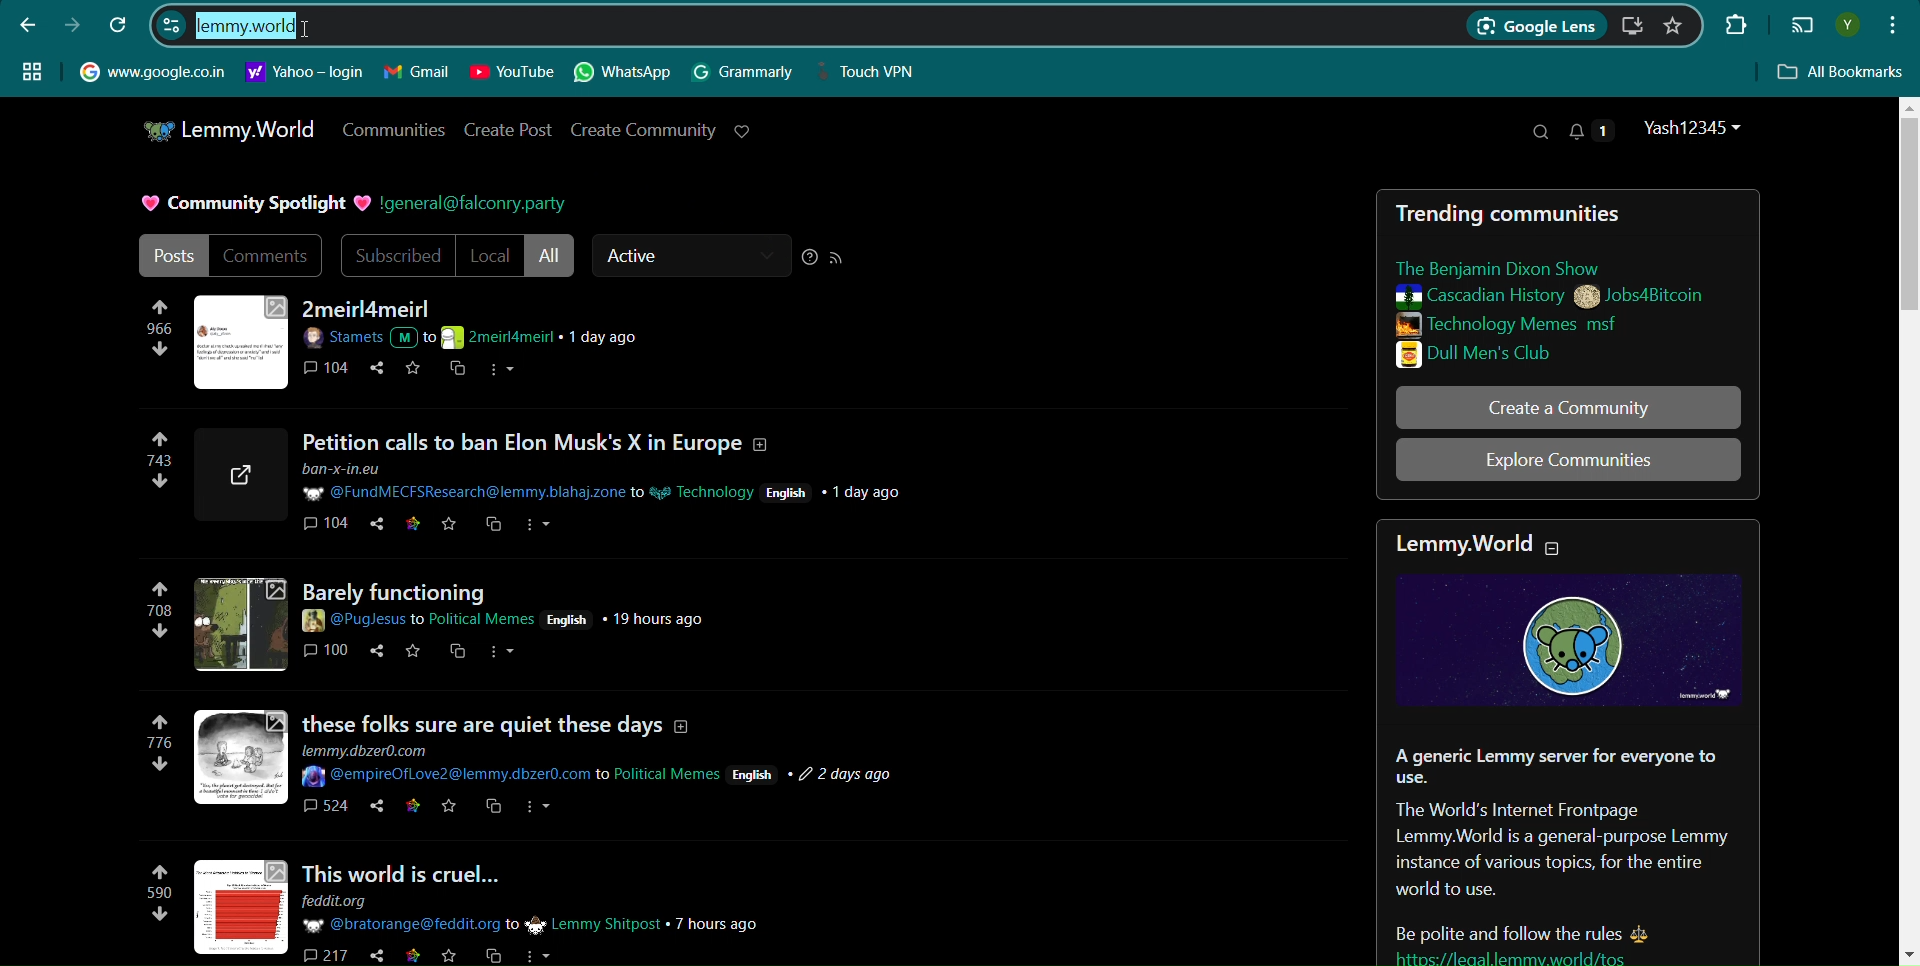 The image size is (1920, 966). I want to click on Extensions, so click(1733, 23).